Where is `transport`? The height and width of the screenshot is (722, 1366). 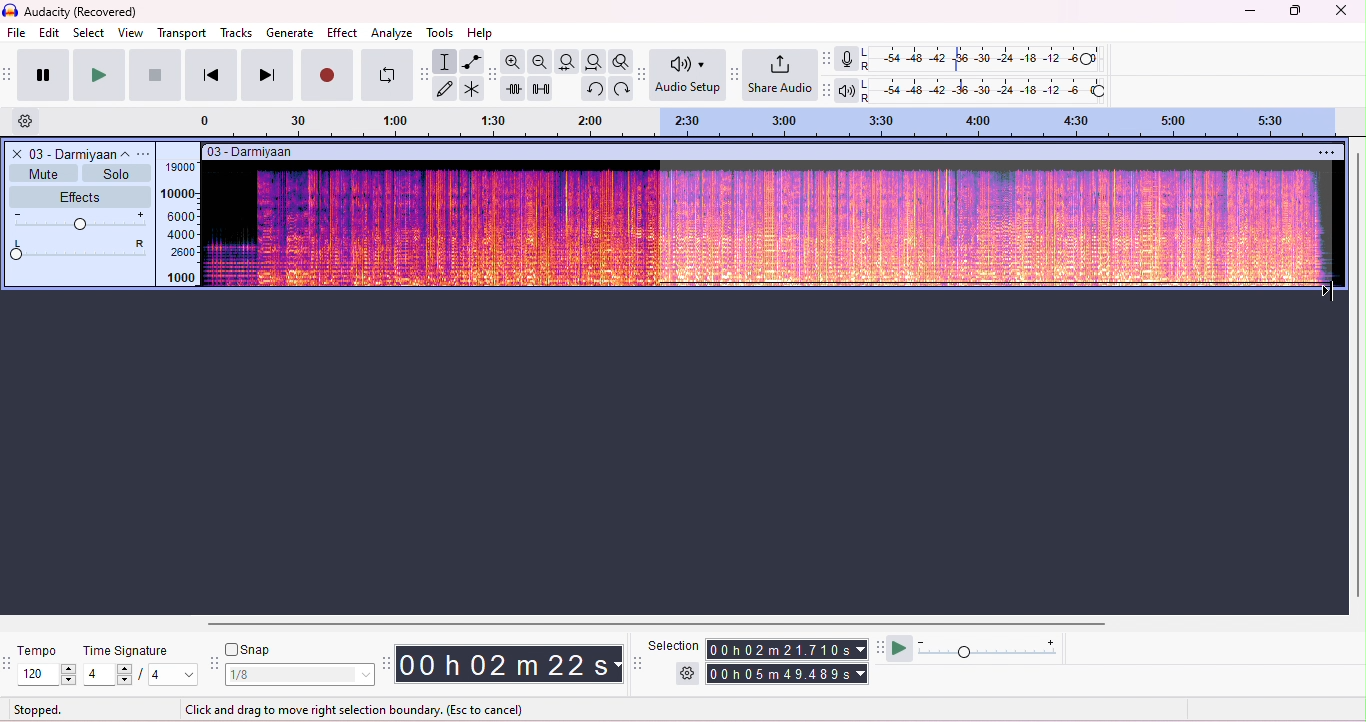
transport is located at coordinates (182, 33).